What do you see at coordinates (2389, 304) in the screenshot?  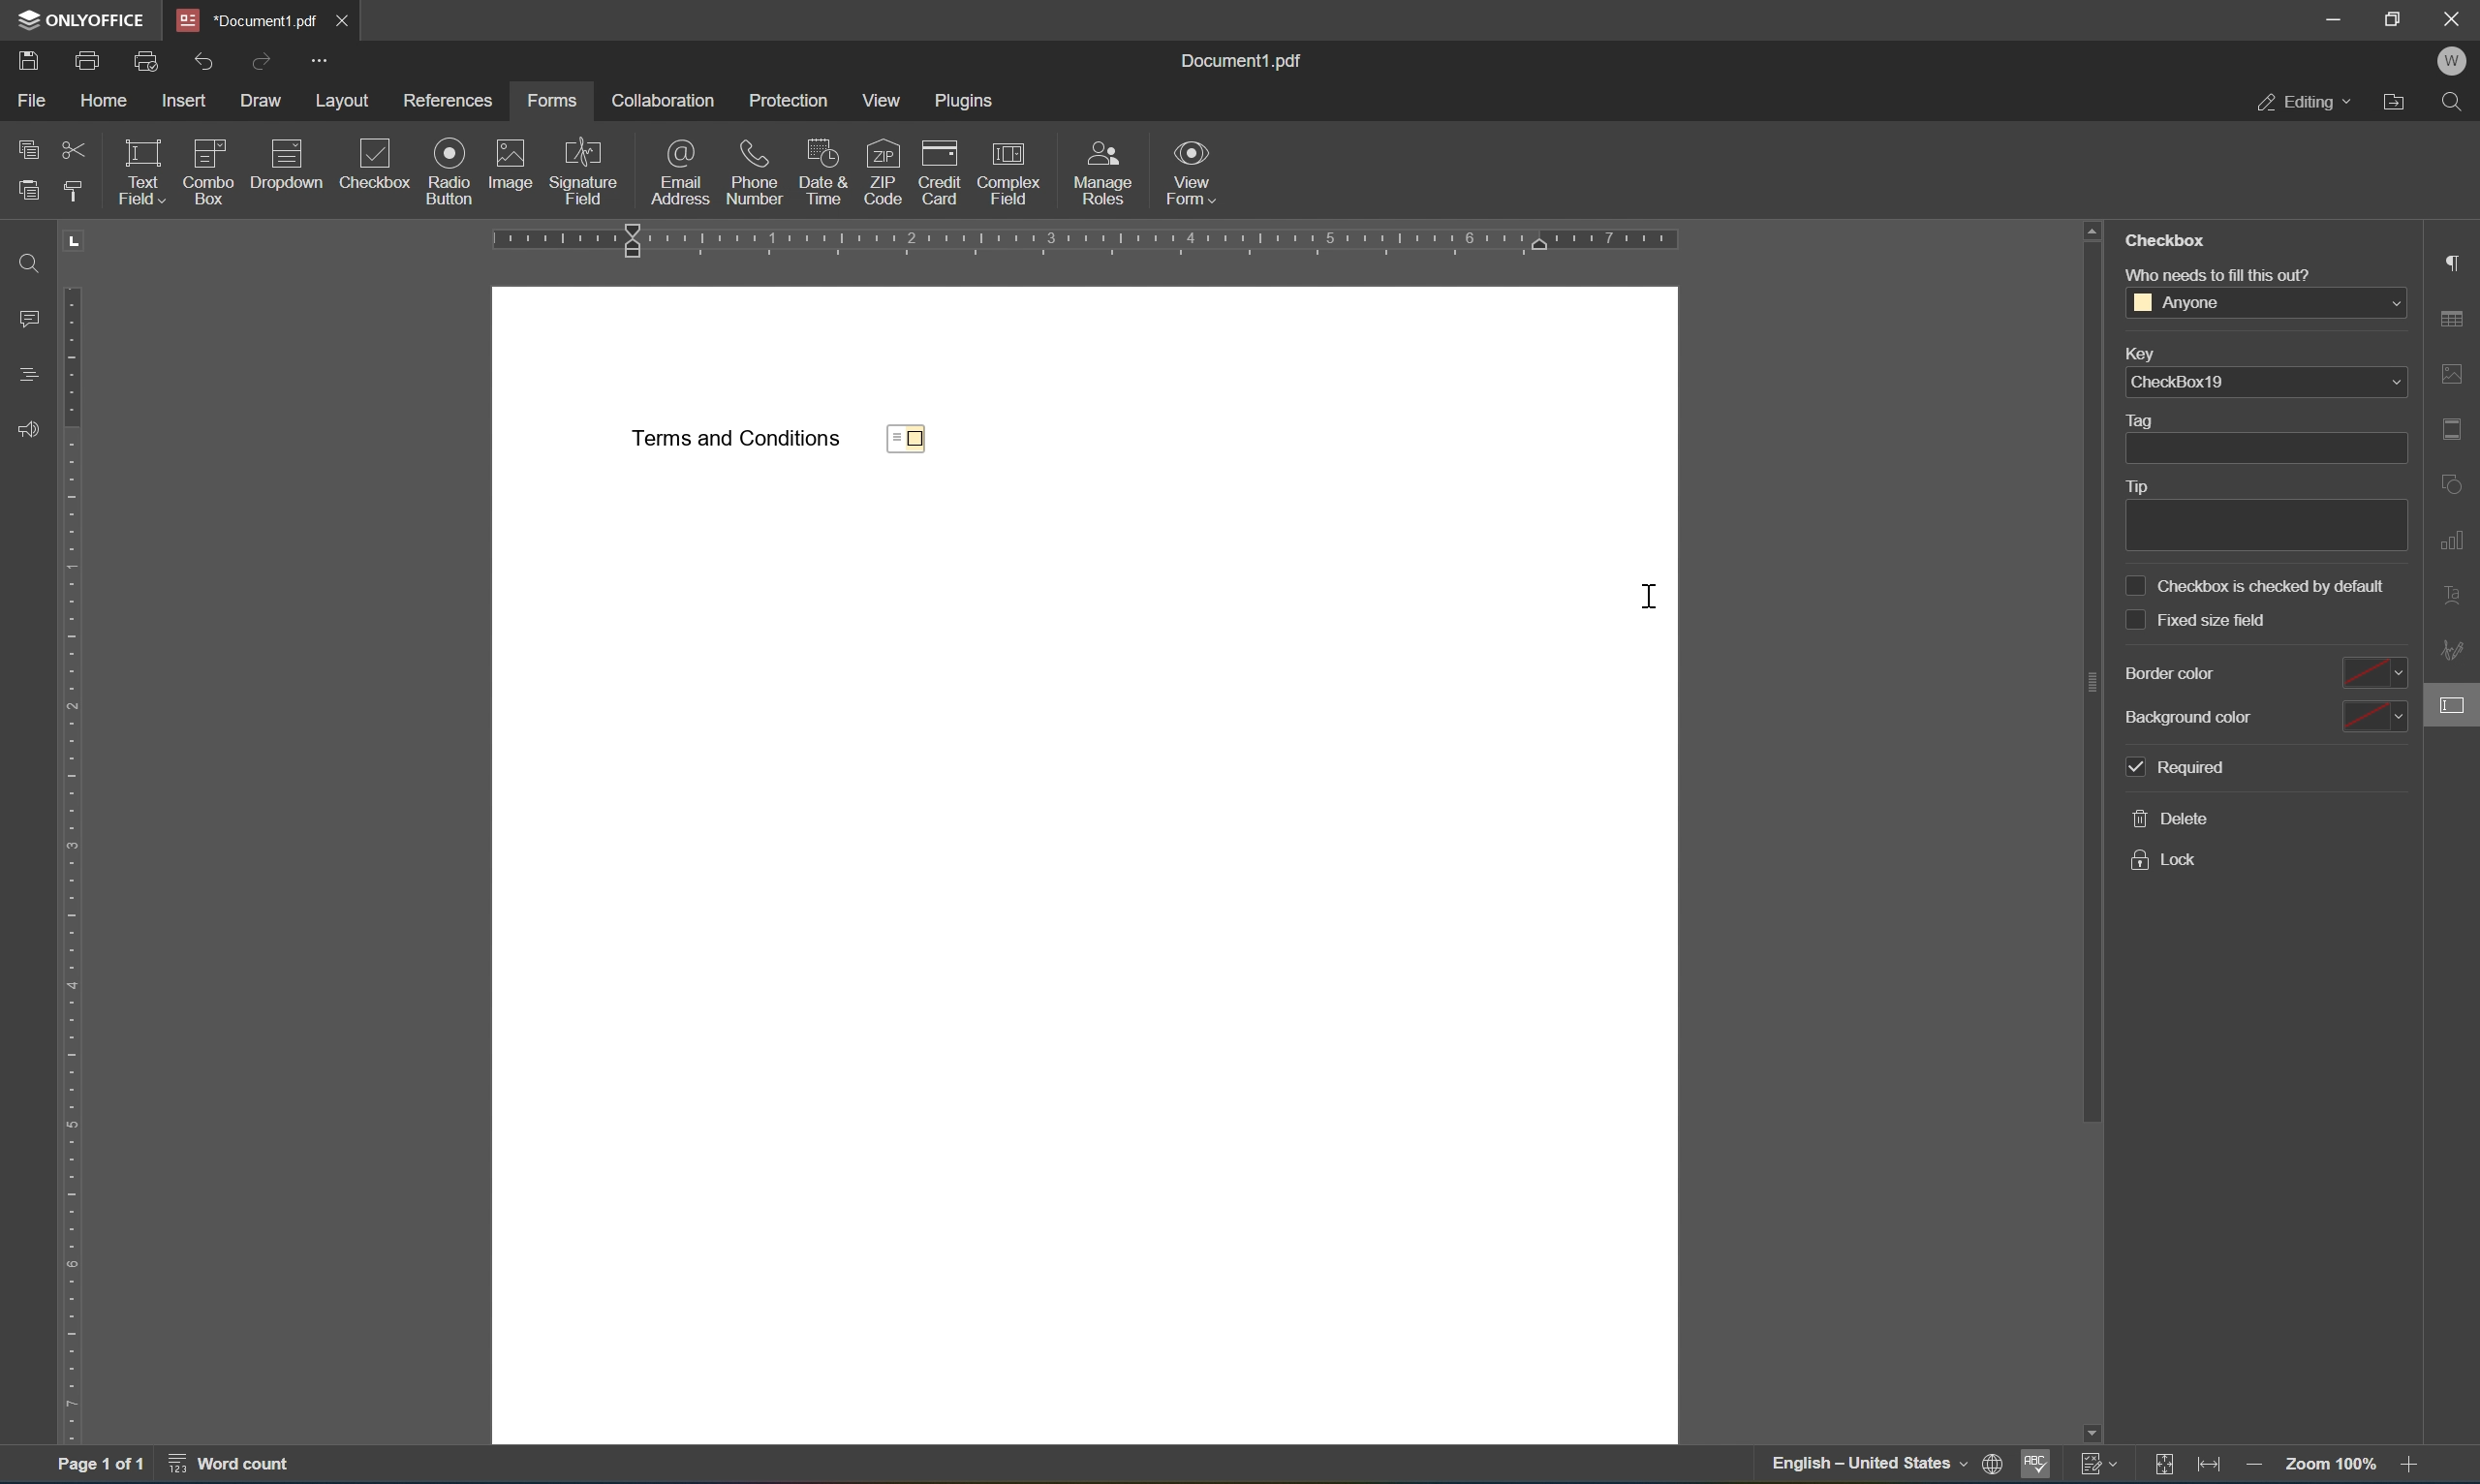 I see `drop down` at bounding box center [2389, 304].